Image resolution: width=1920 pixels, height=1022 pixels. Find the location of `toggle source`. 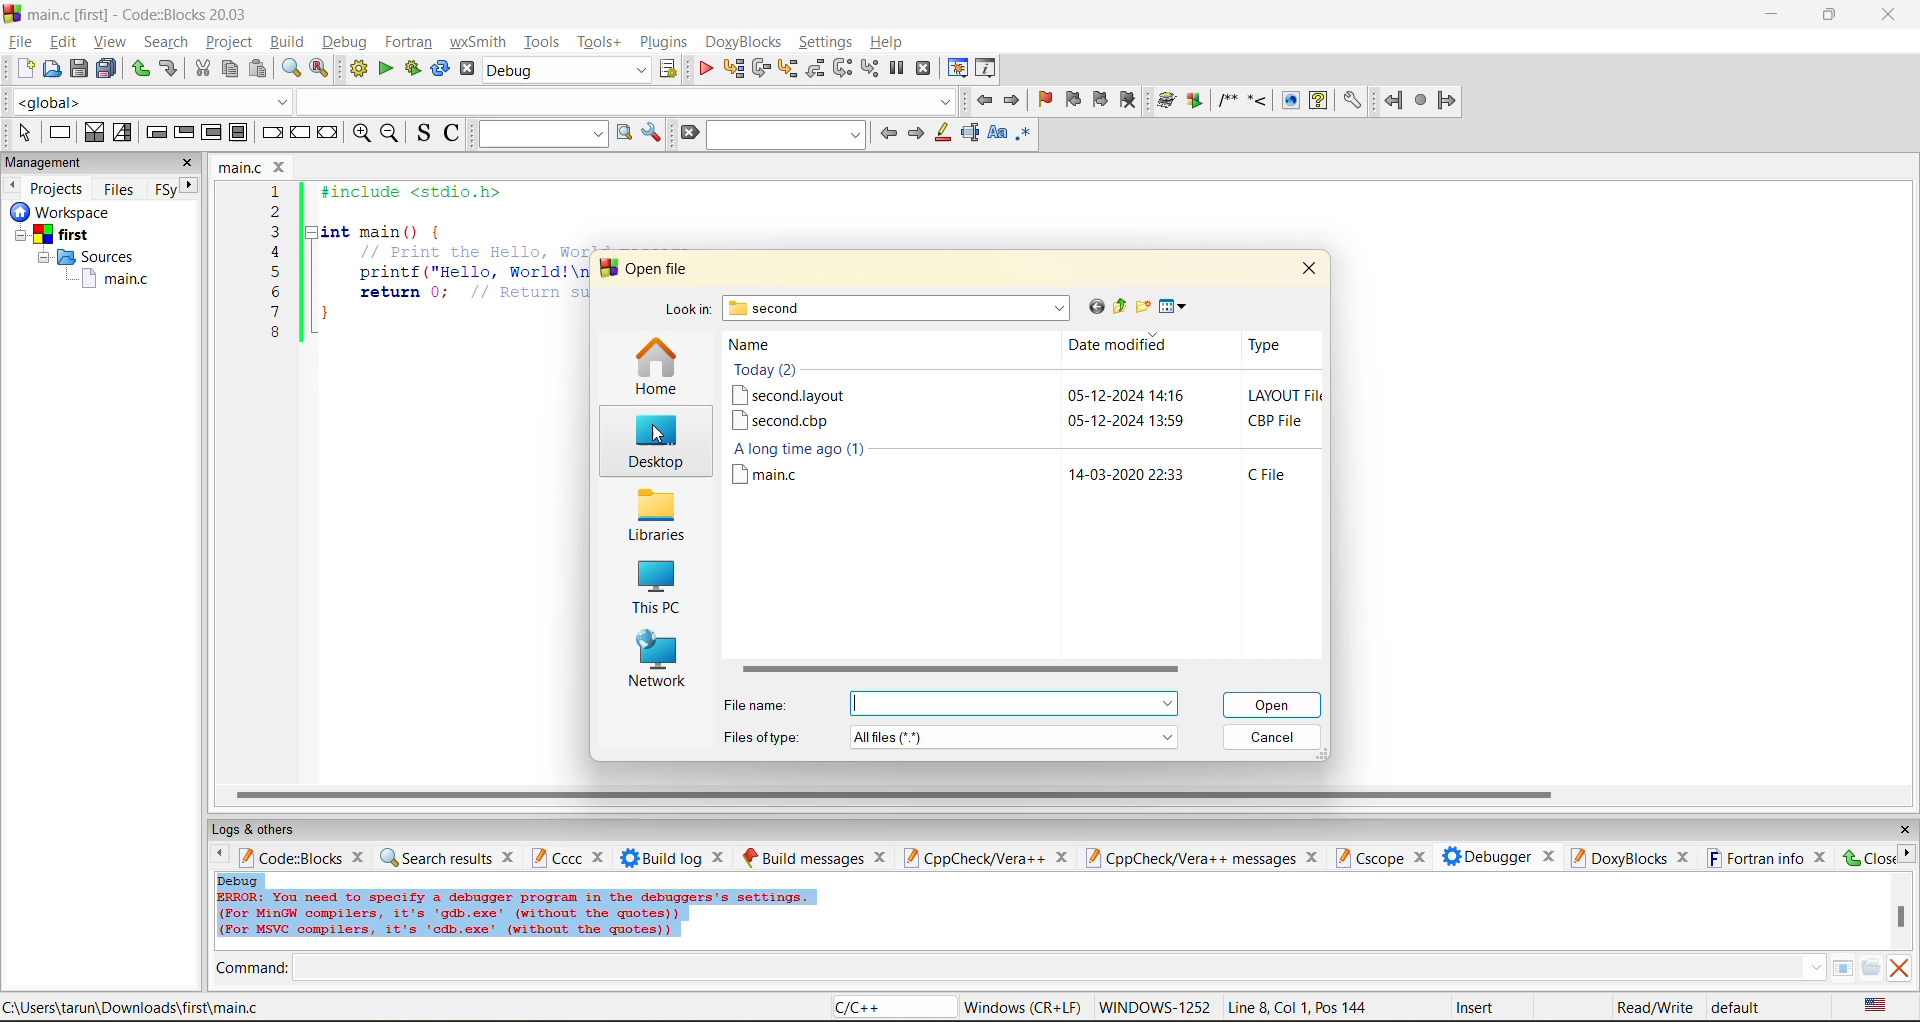

toggle source is located at coordinates (425, 132).